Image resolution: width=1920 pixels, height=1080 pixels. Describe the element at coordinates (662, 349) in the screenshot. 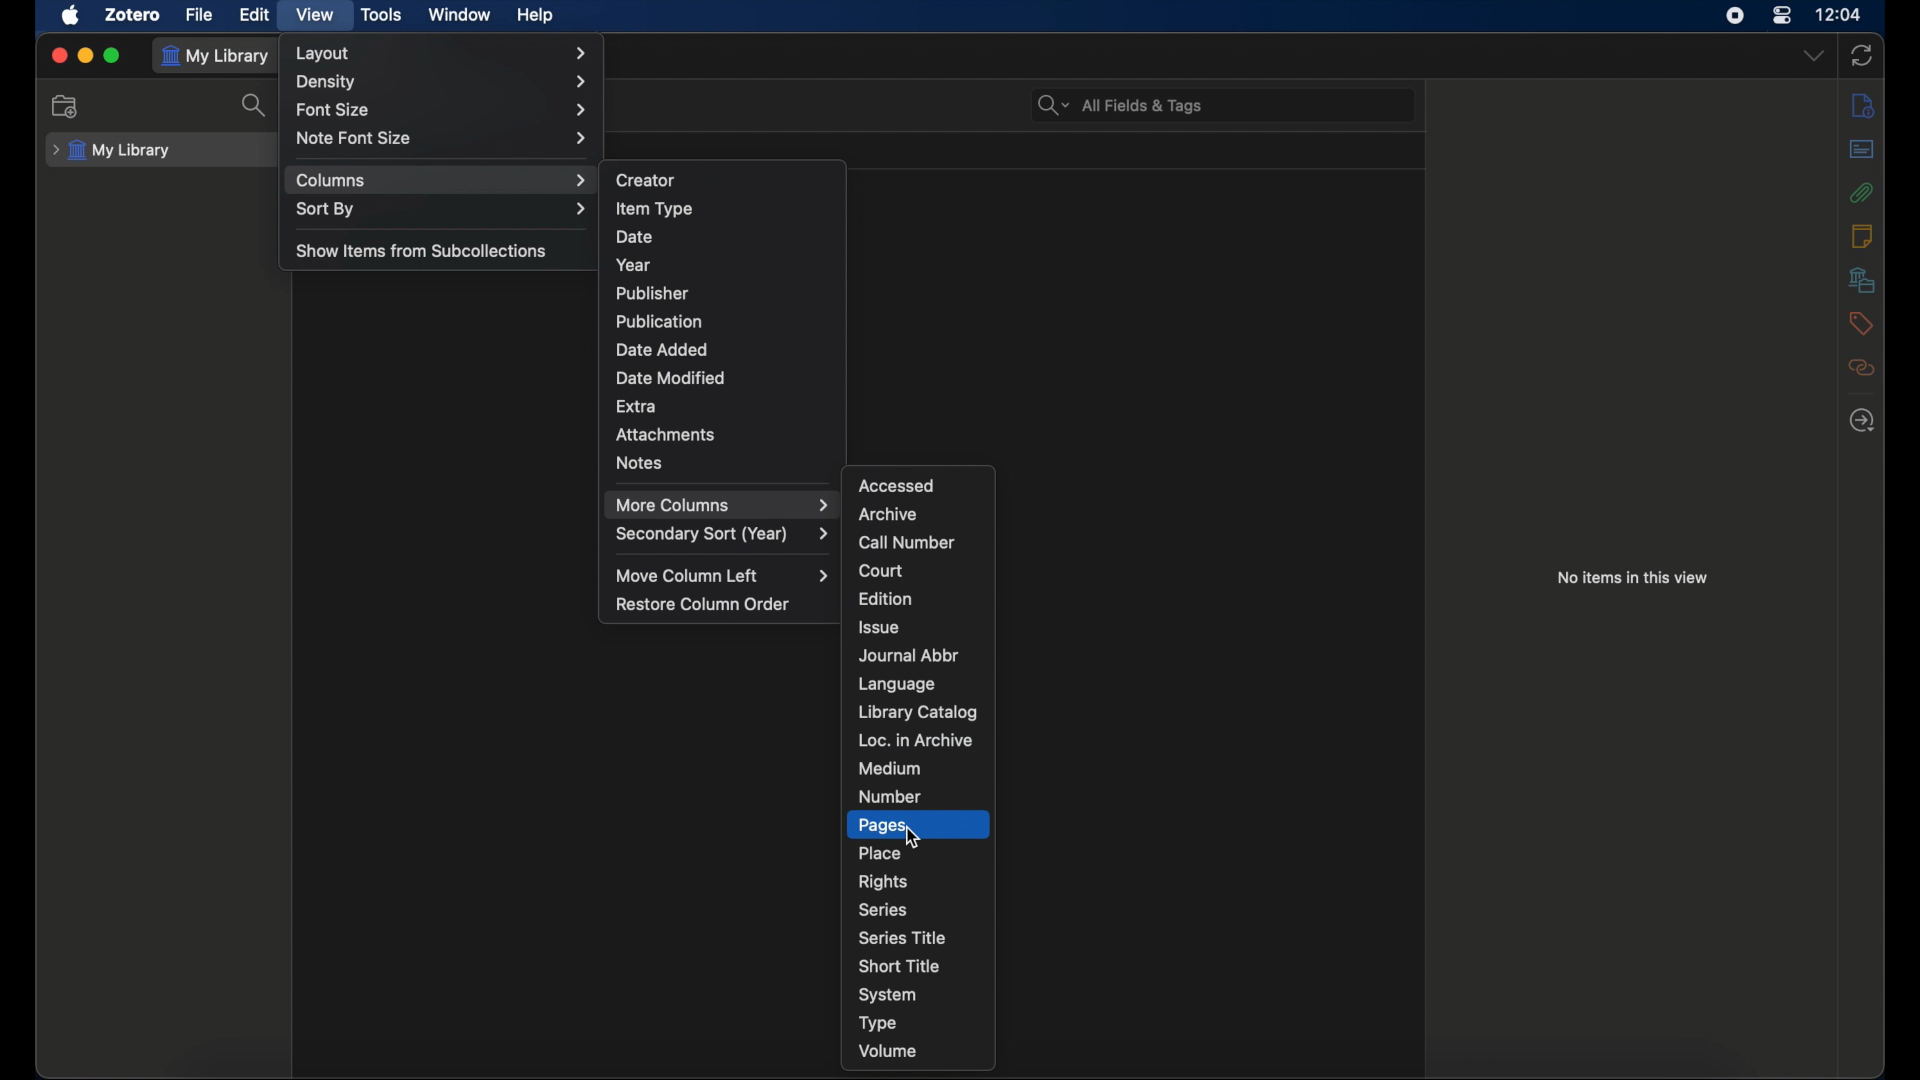

I see `date added` at that location.